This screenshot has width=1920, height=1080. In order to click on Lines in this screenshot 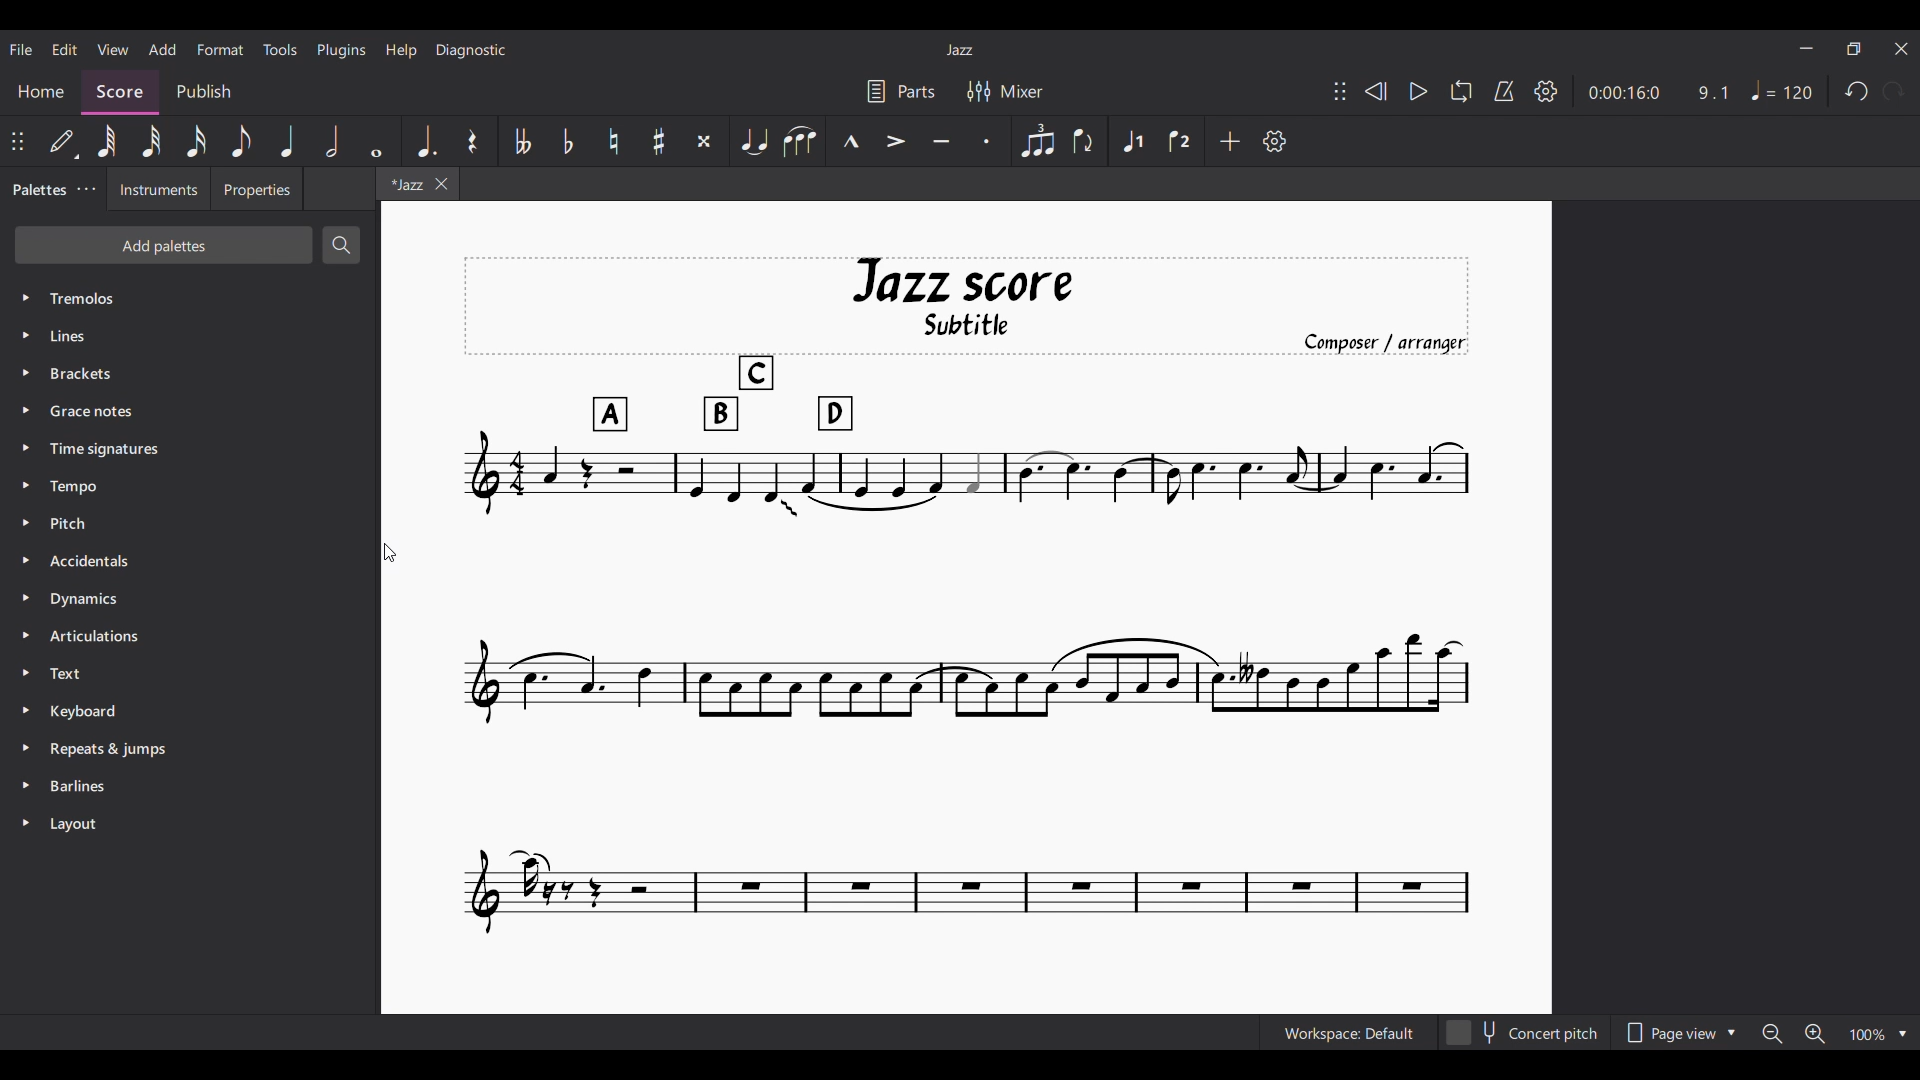, I will do `click(190, 335)`.